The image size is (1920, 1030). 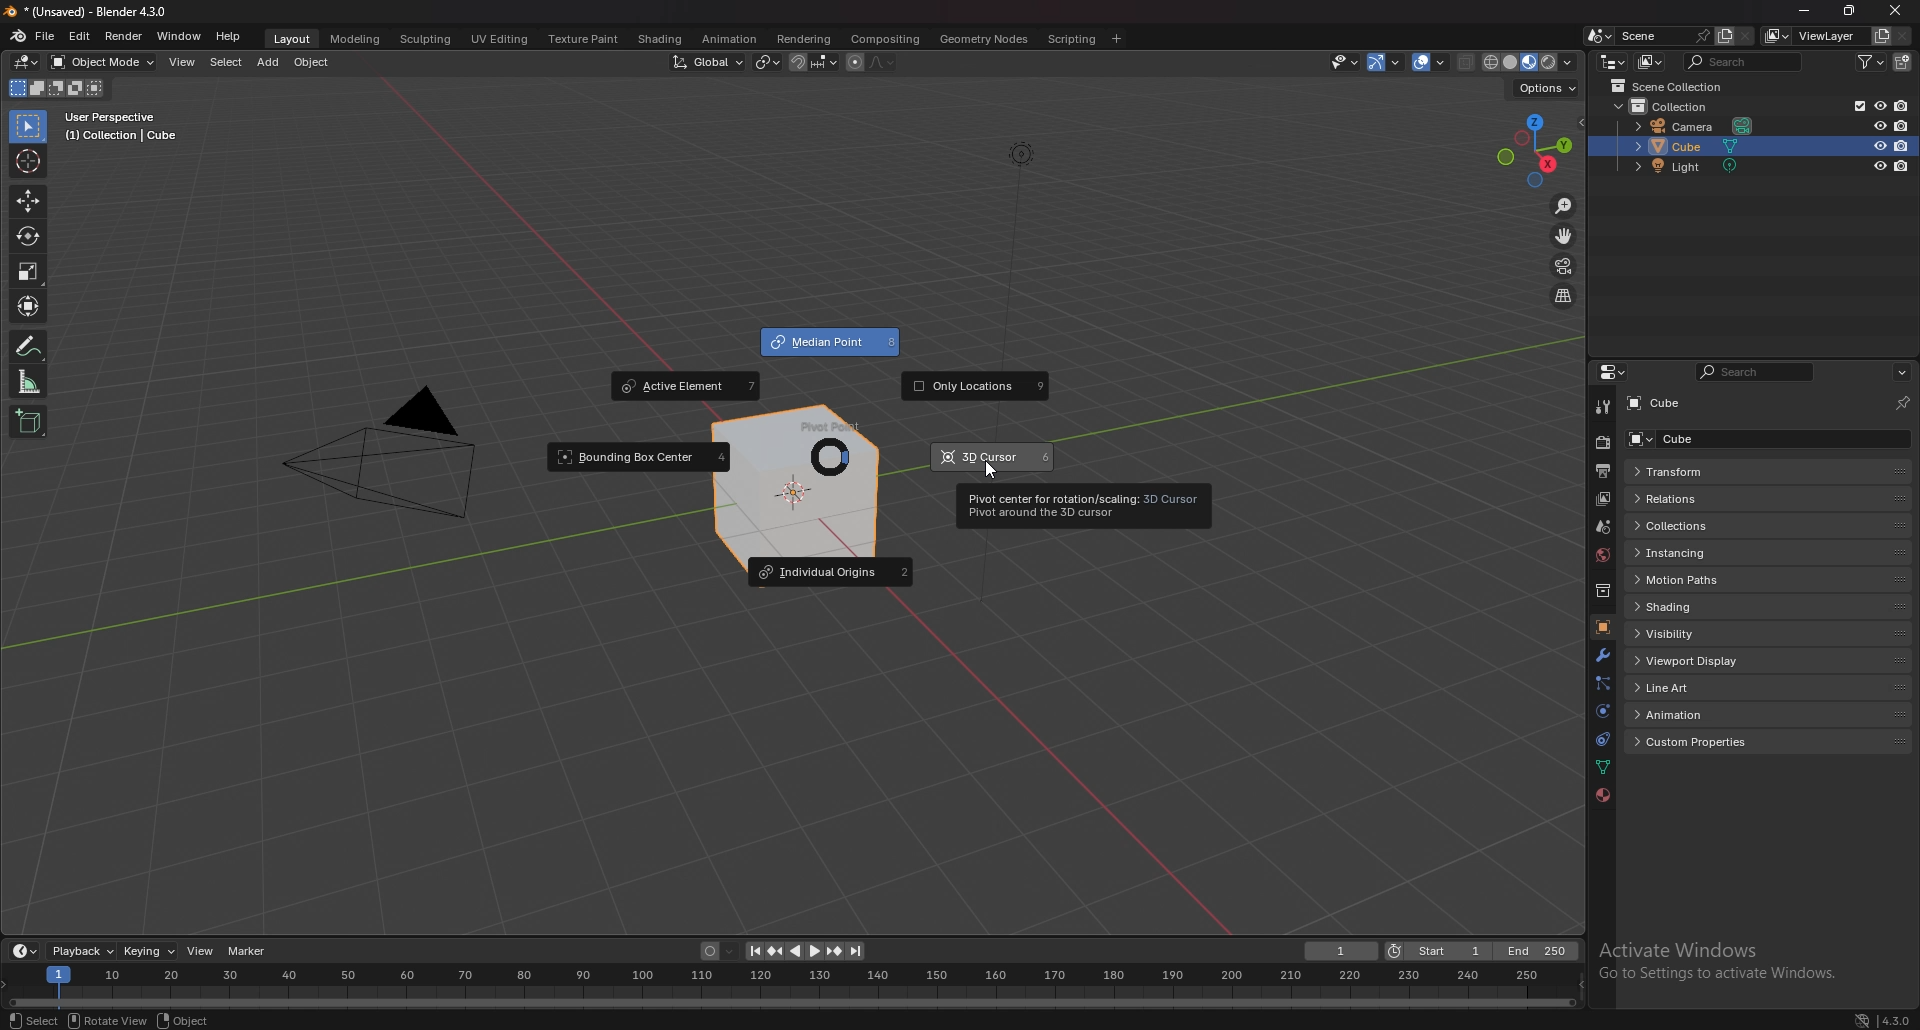 I want to click on overlays, so click(x=1429, y=63).